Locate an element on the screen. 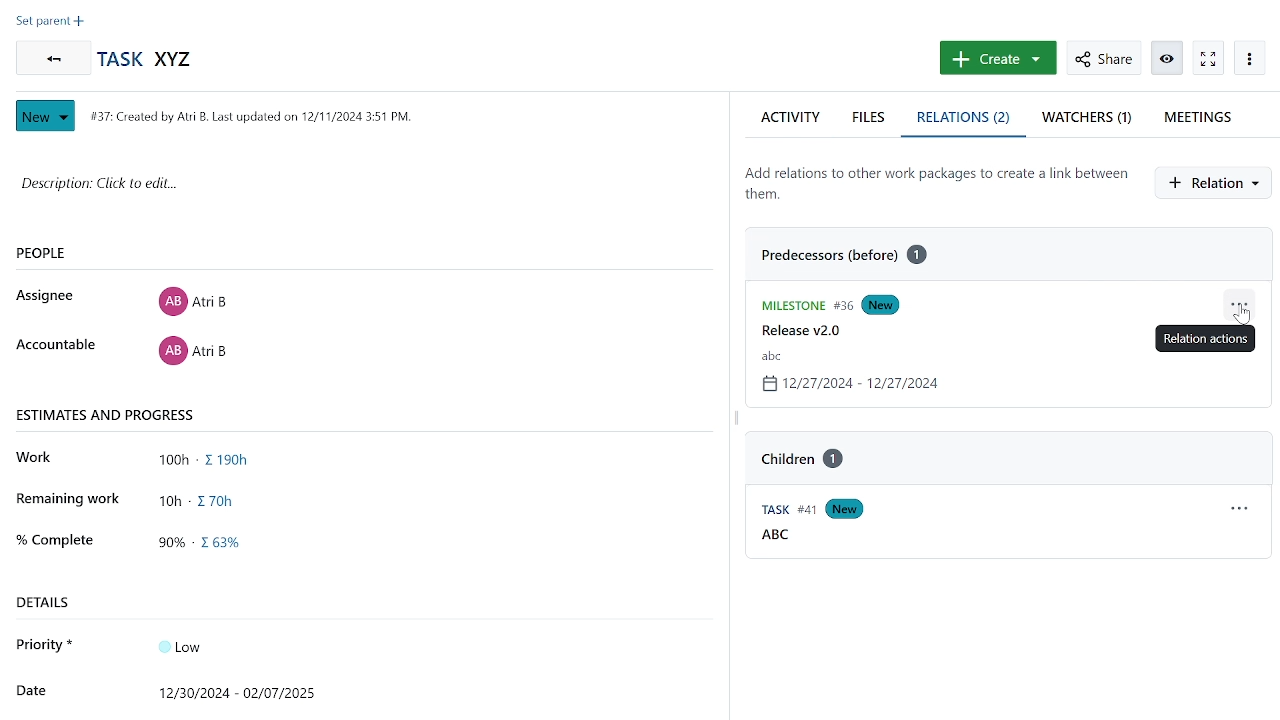  activity is located at coordinates (790, 117).